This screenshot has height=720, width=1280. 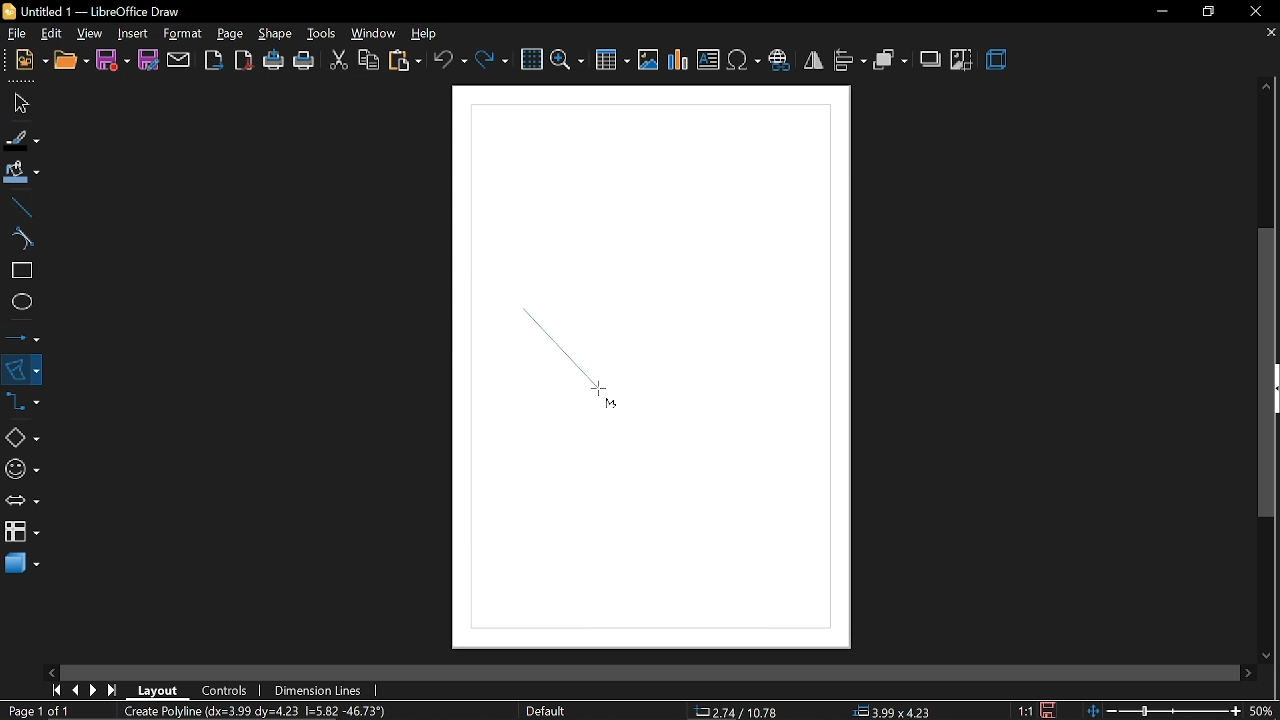 What do you see at coordinates (56, 690) in the screenshot?
I see `go first page` at bounding box center [56, 690].